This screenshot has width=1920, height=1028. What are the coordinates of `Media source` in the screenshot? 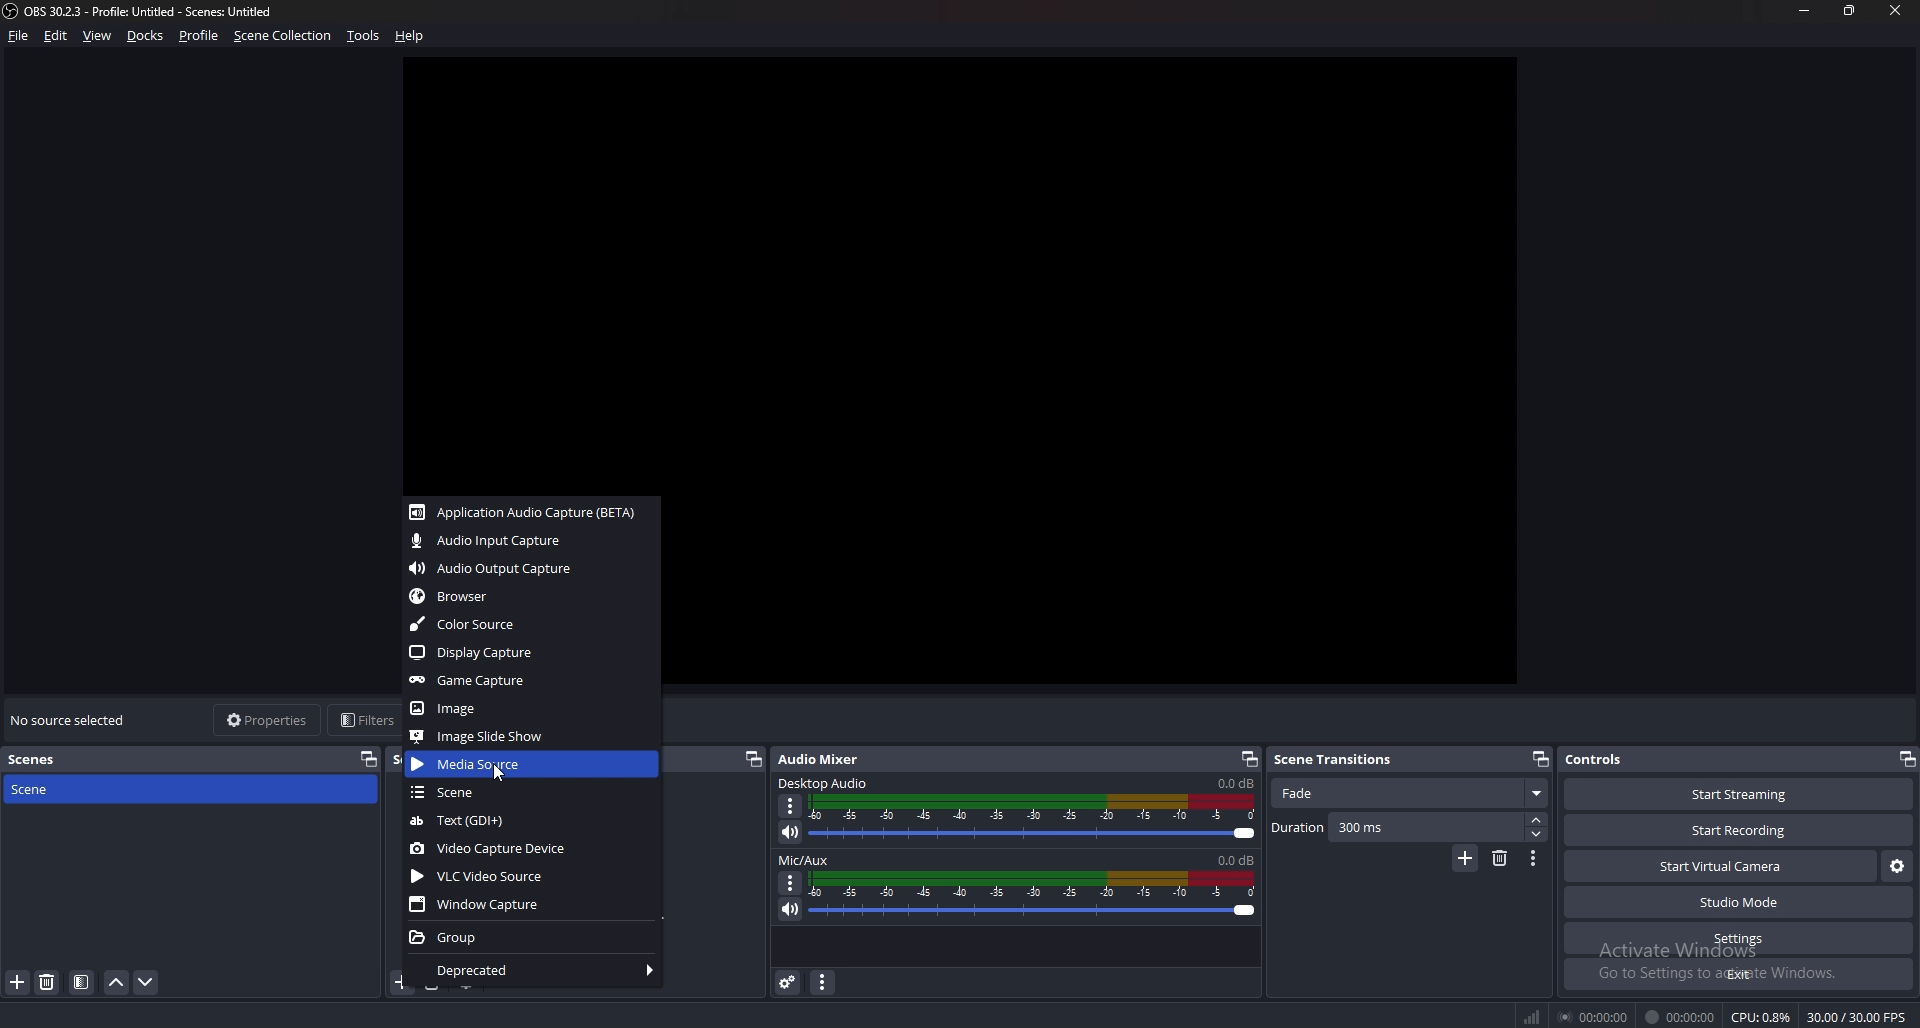 It's located at (532, 763).